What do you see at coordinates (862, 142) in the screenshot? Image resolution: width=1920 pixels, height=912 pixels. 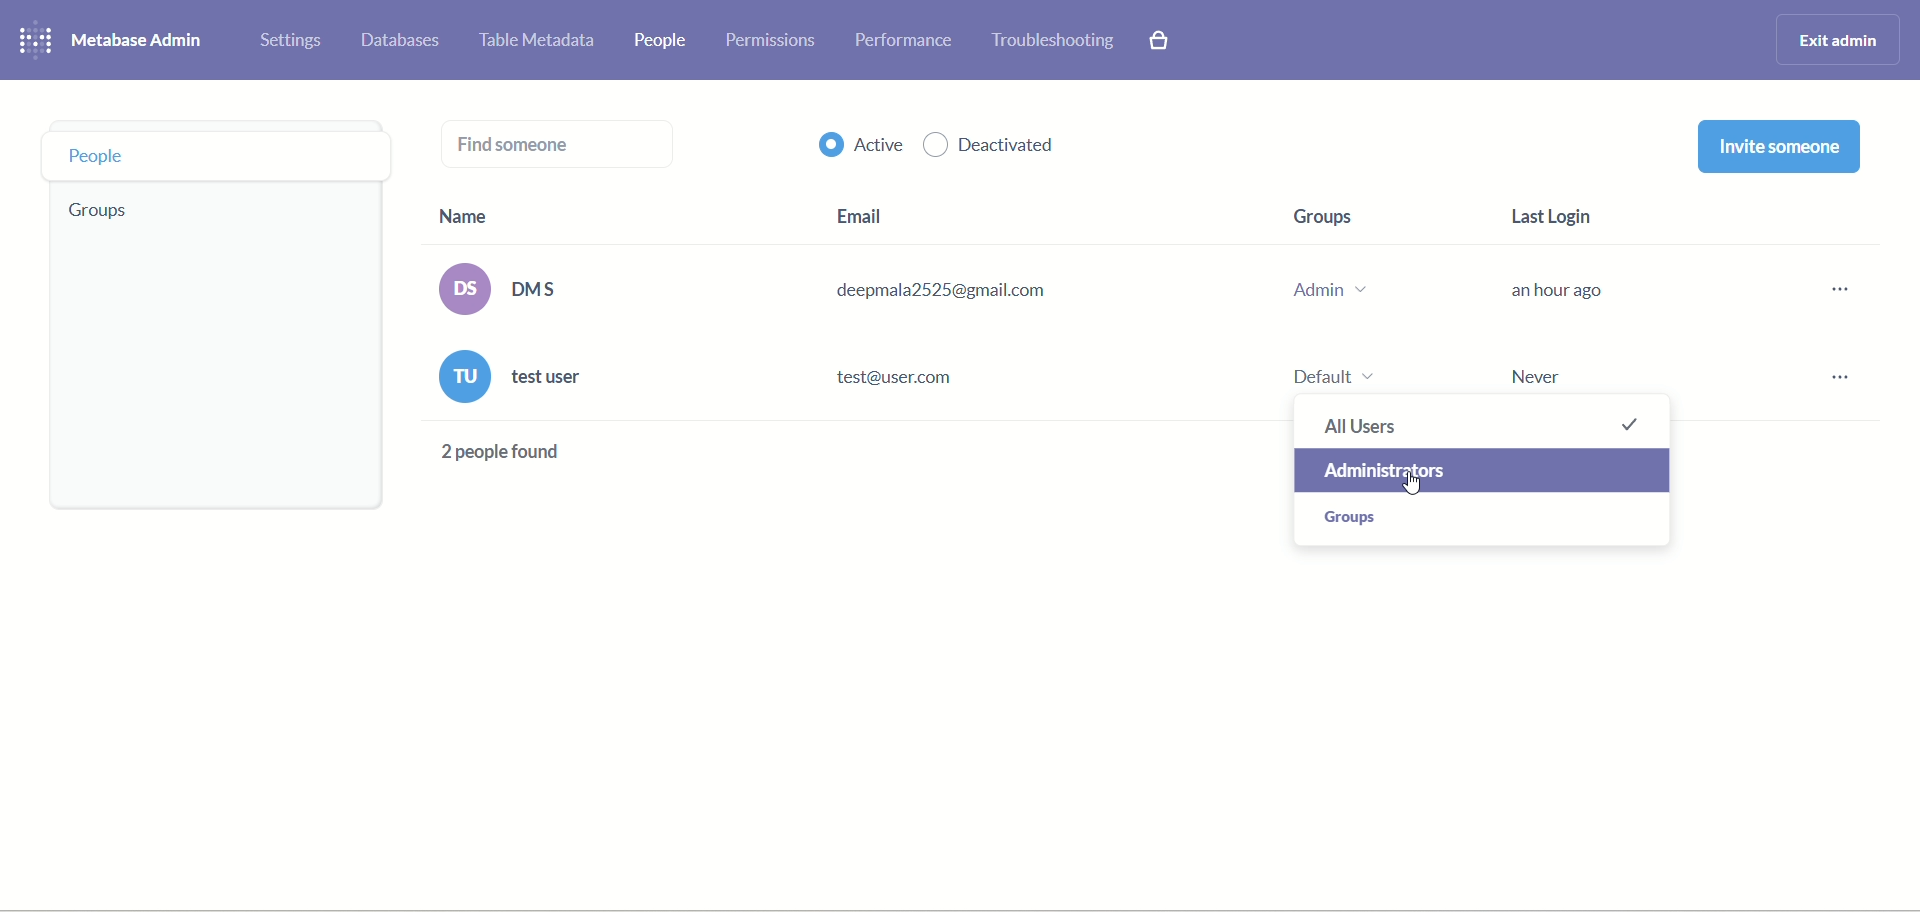 I see `active` at bounding box center [862, 142].